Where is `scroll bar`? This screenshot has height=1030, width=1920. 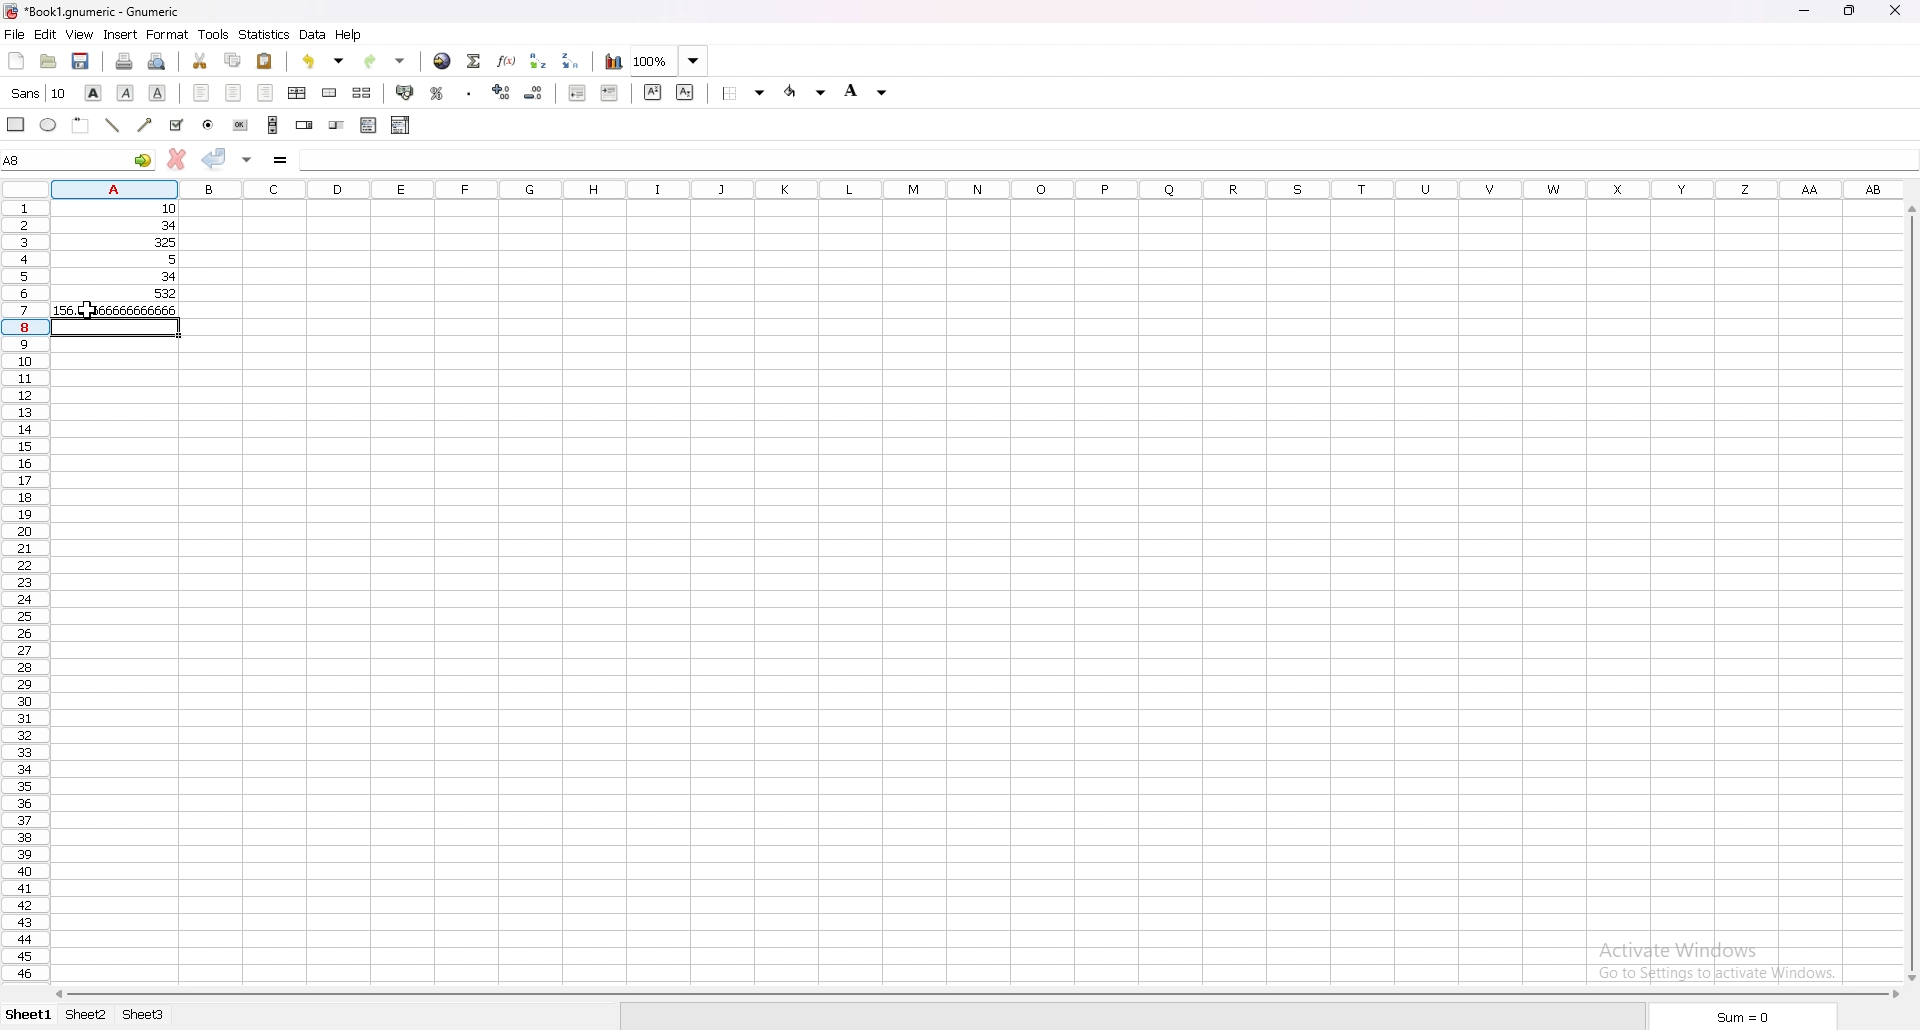 scroll bar is located at coordinates (1910, 592).